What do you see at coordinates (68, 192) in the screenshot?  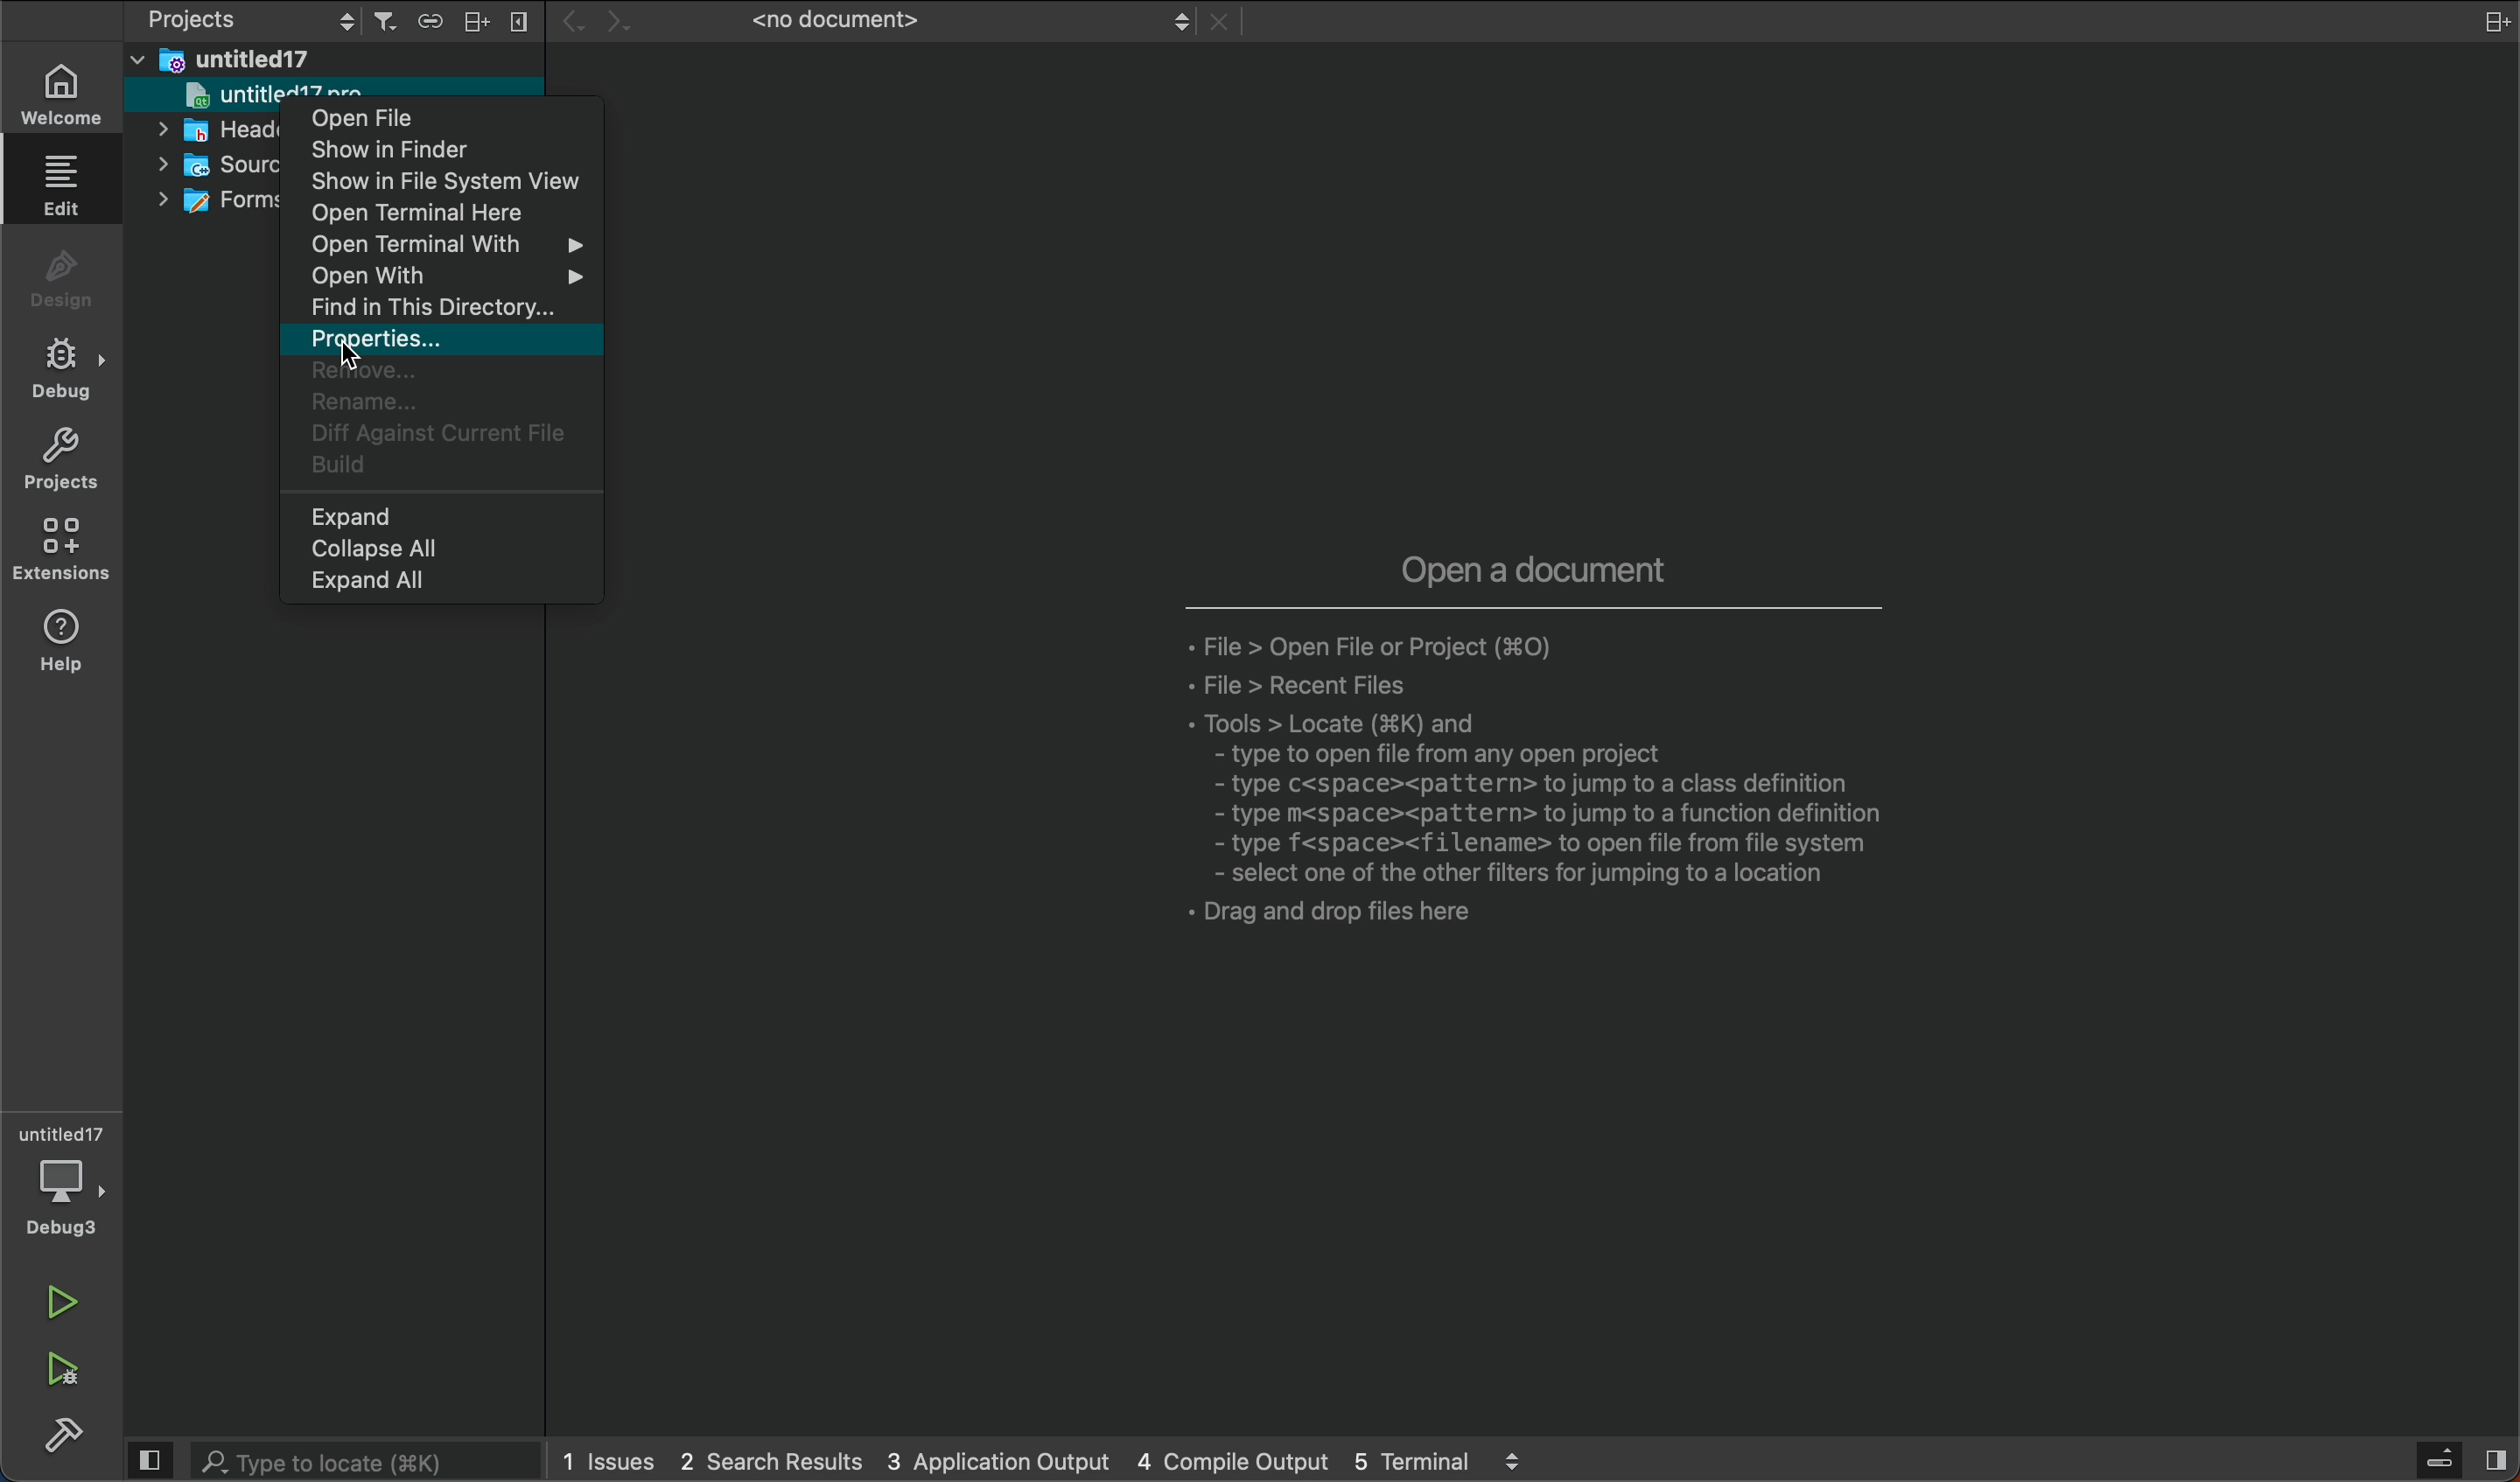 I see `edit` at bounding box center [68, 192].